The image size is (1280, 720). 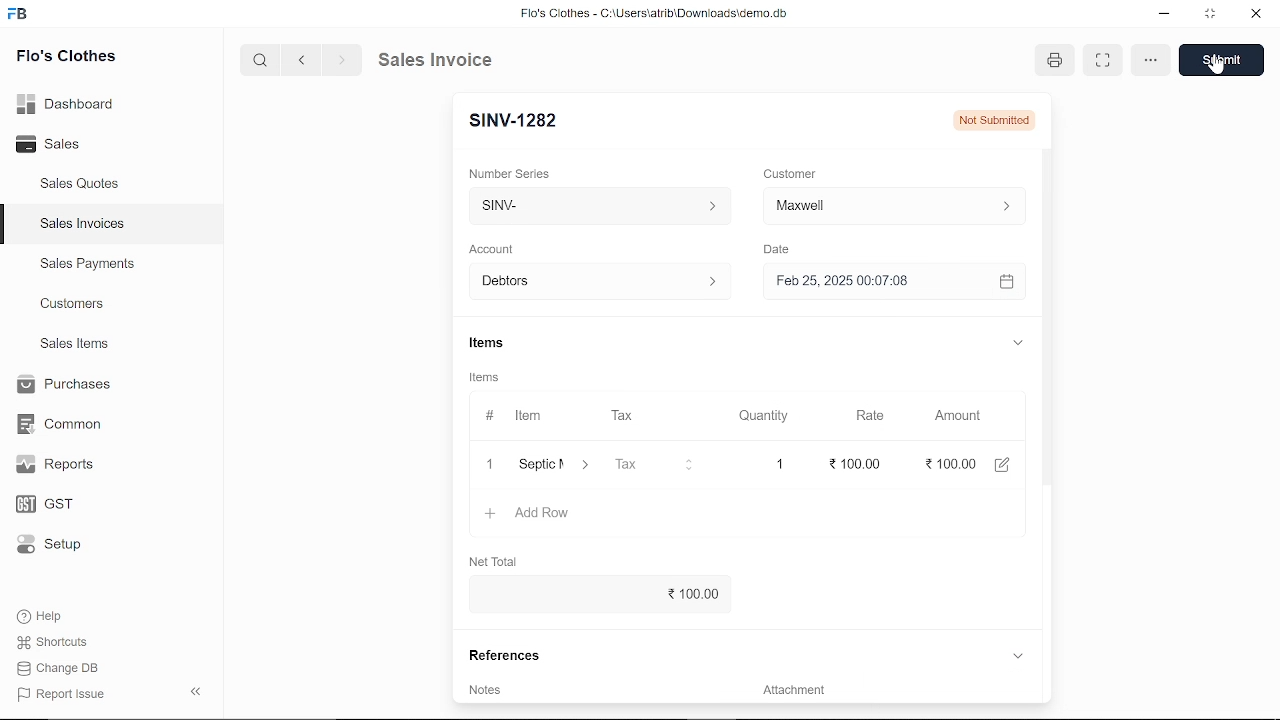 What do you see at coordinates (601, 203) in the screenshot?
I see `Insert number series` at bounding box center [601, 203].